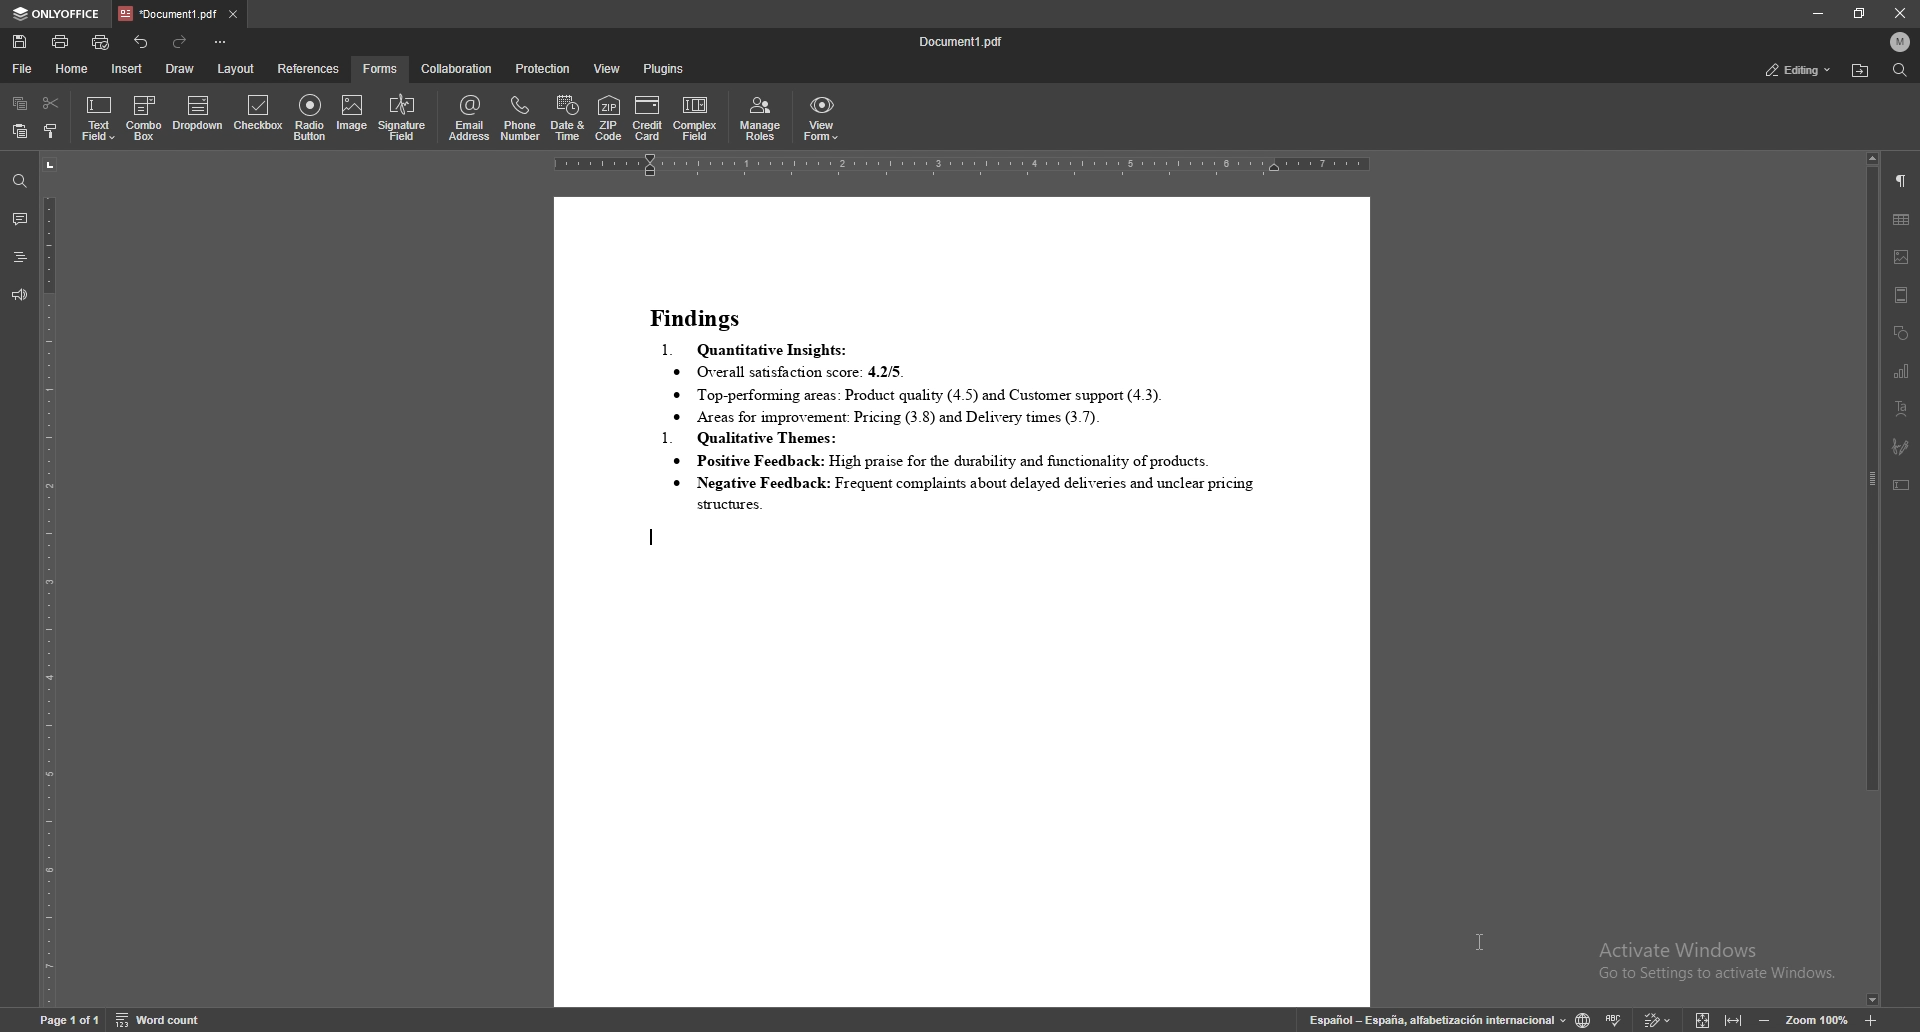 The image size is (1920, 1032). I want to click on feedback, so click(19, 296).